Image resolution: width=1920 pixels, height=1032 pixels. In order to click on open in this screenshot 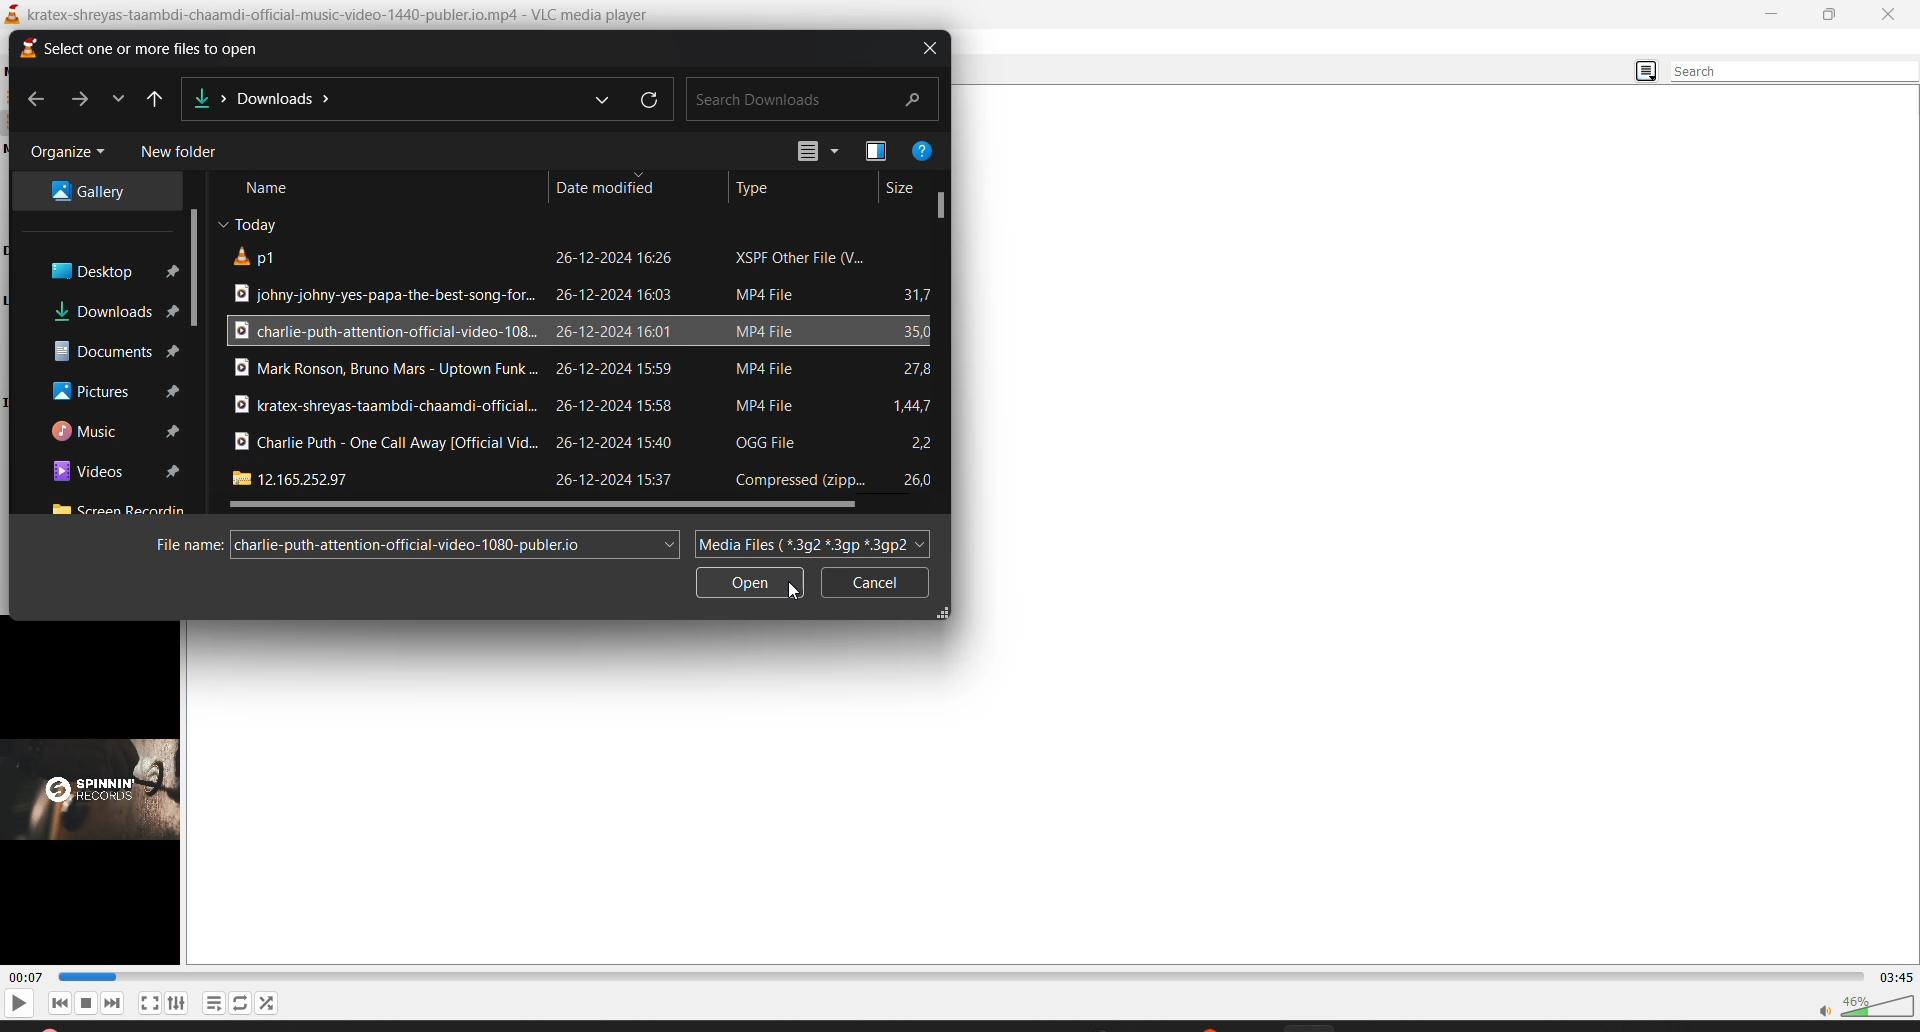, I will do `click(751, 583)`.